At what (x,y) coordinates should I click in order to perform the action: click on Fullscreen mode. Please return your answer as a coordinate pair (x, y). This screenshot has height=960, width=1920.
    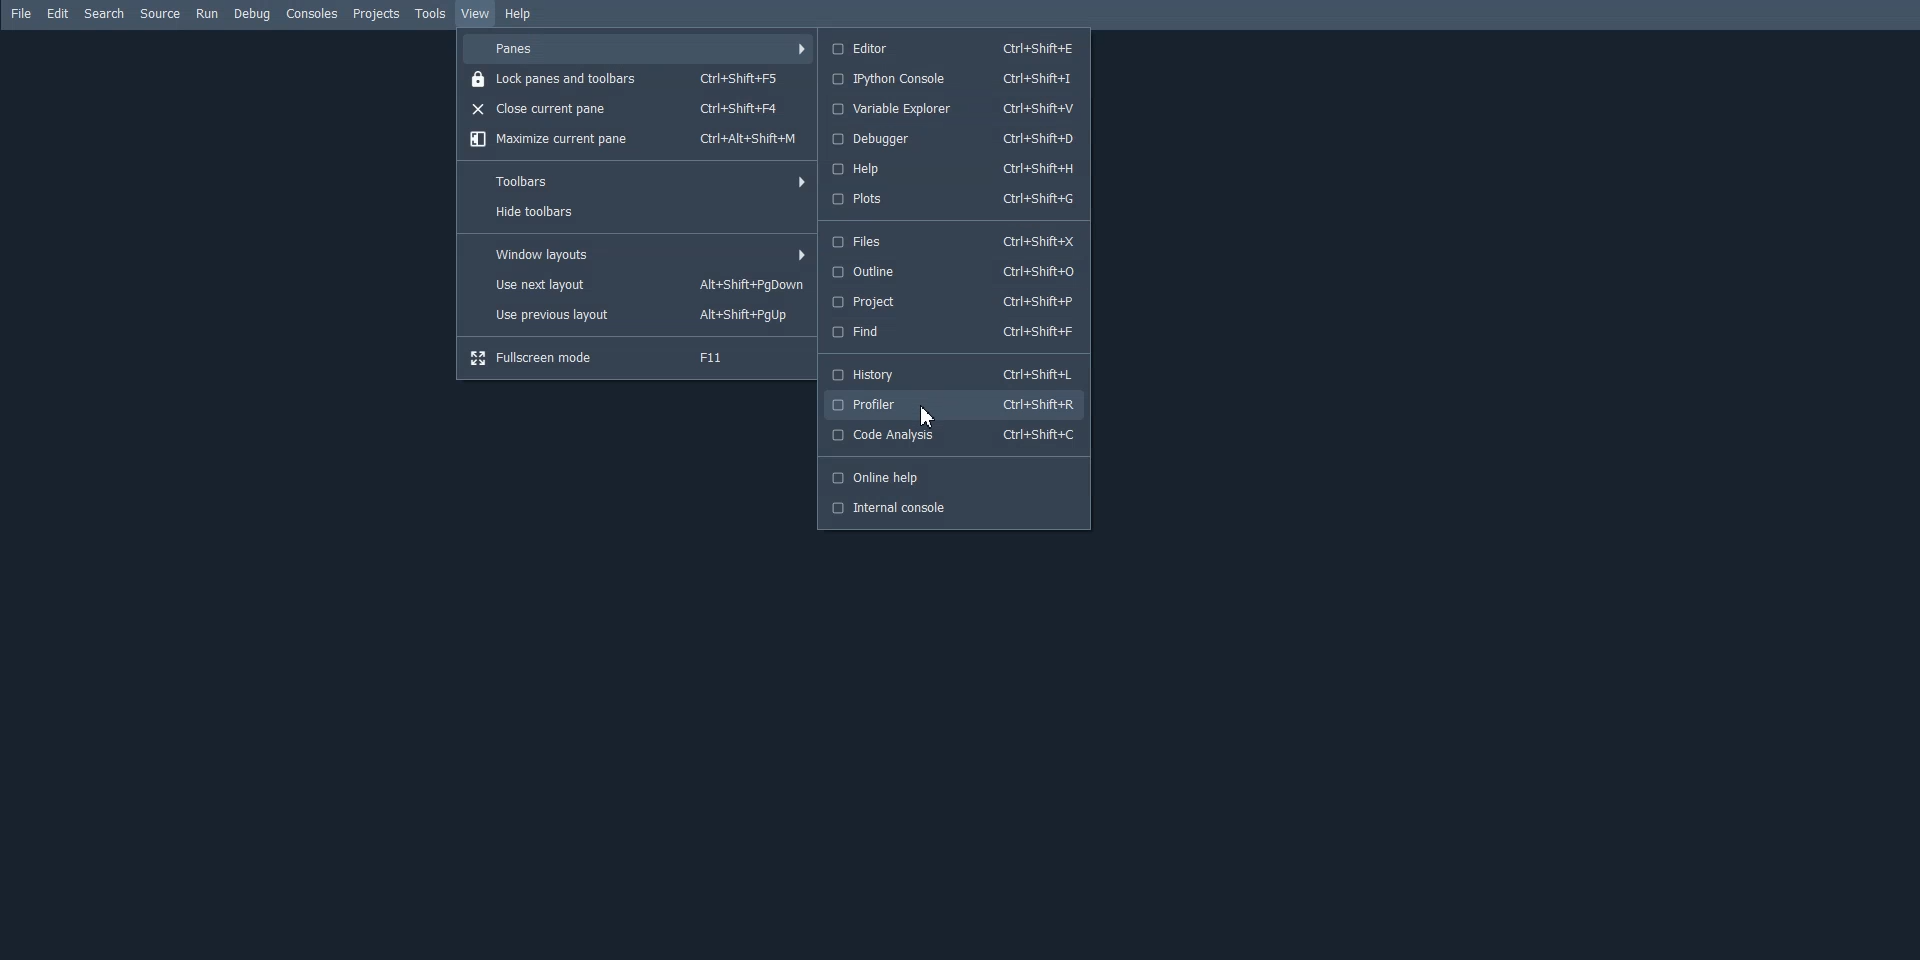
    Looking at the image, I should click on (638, 357).